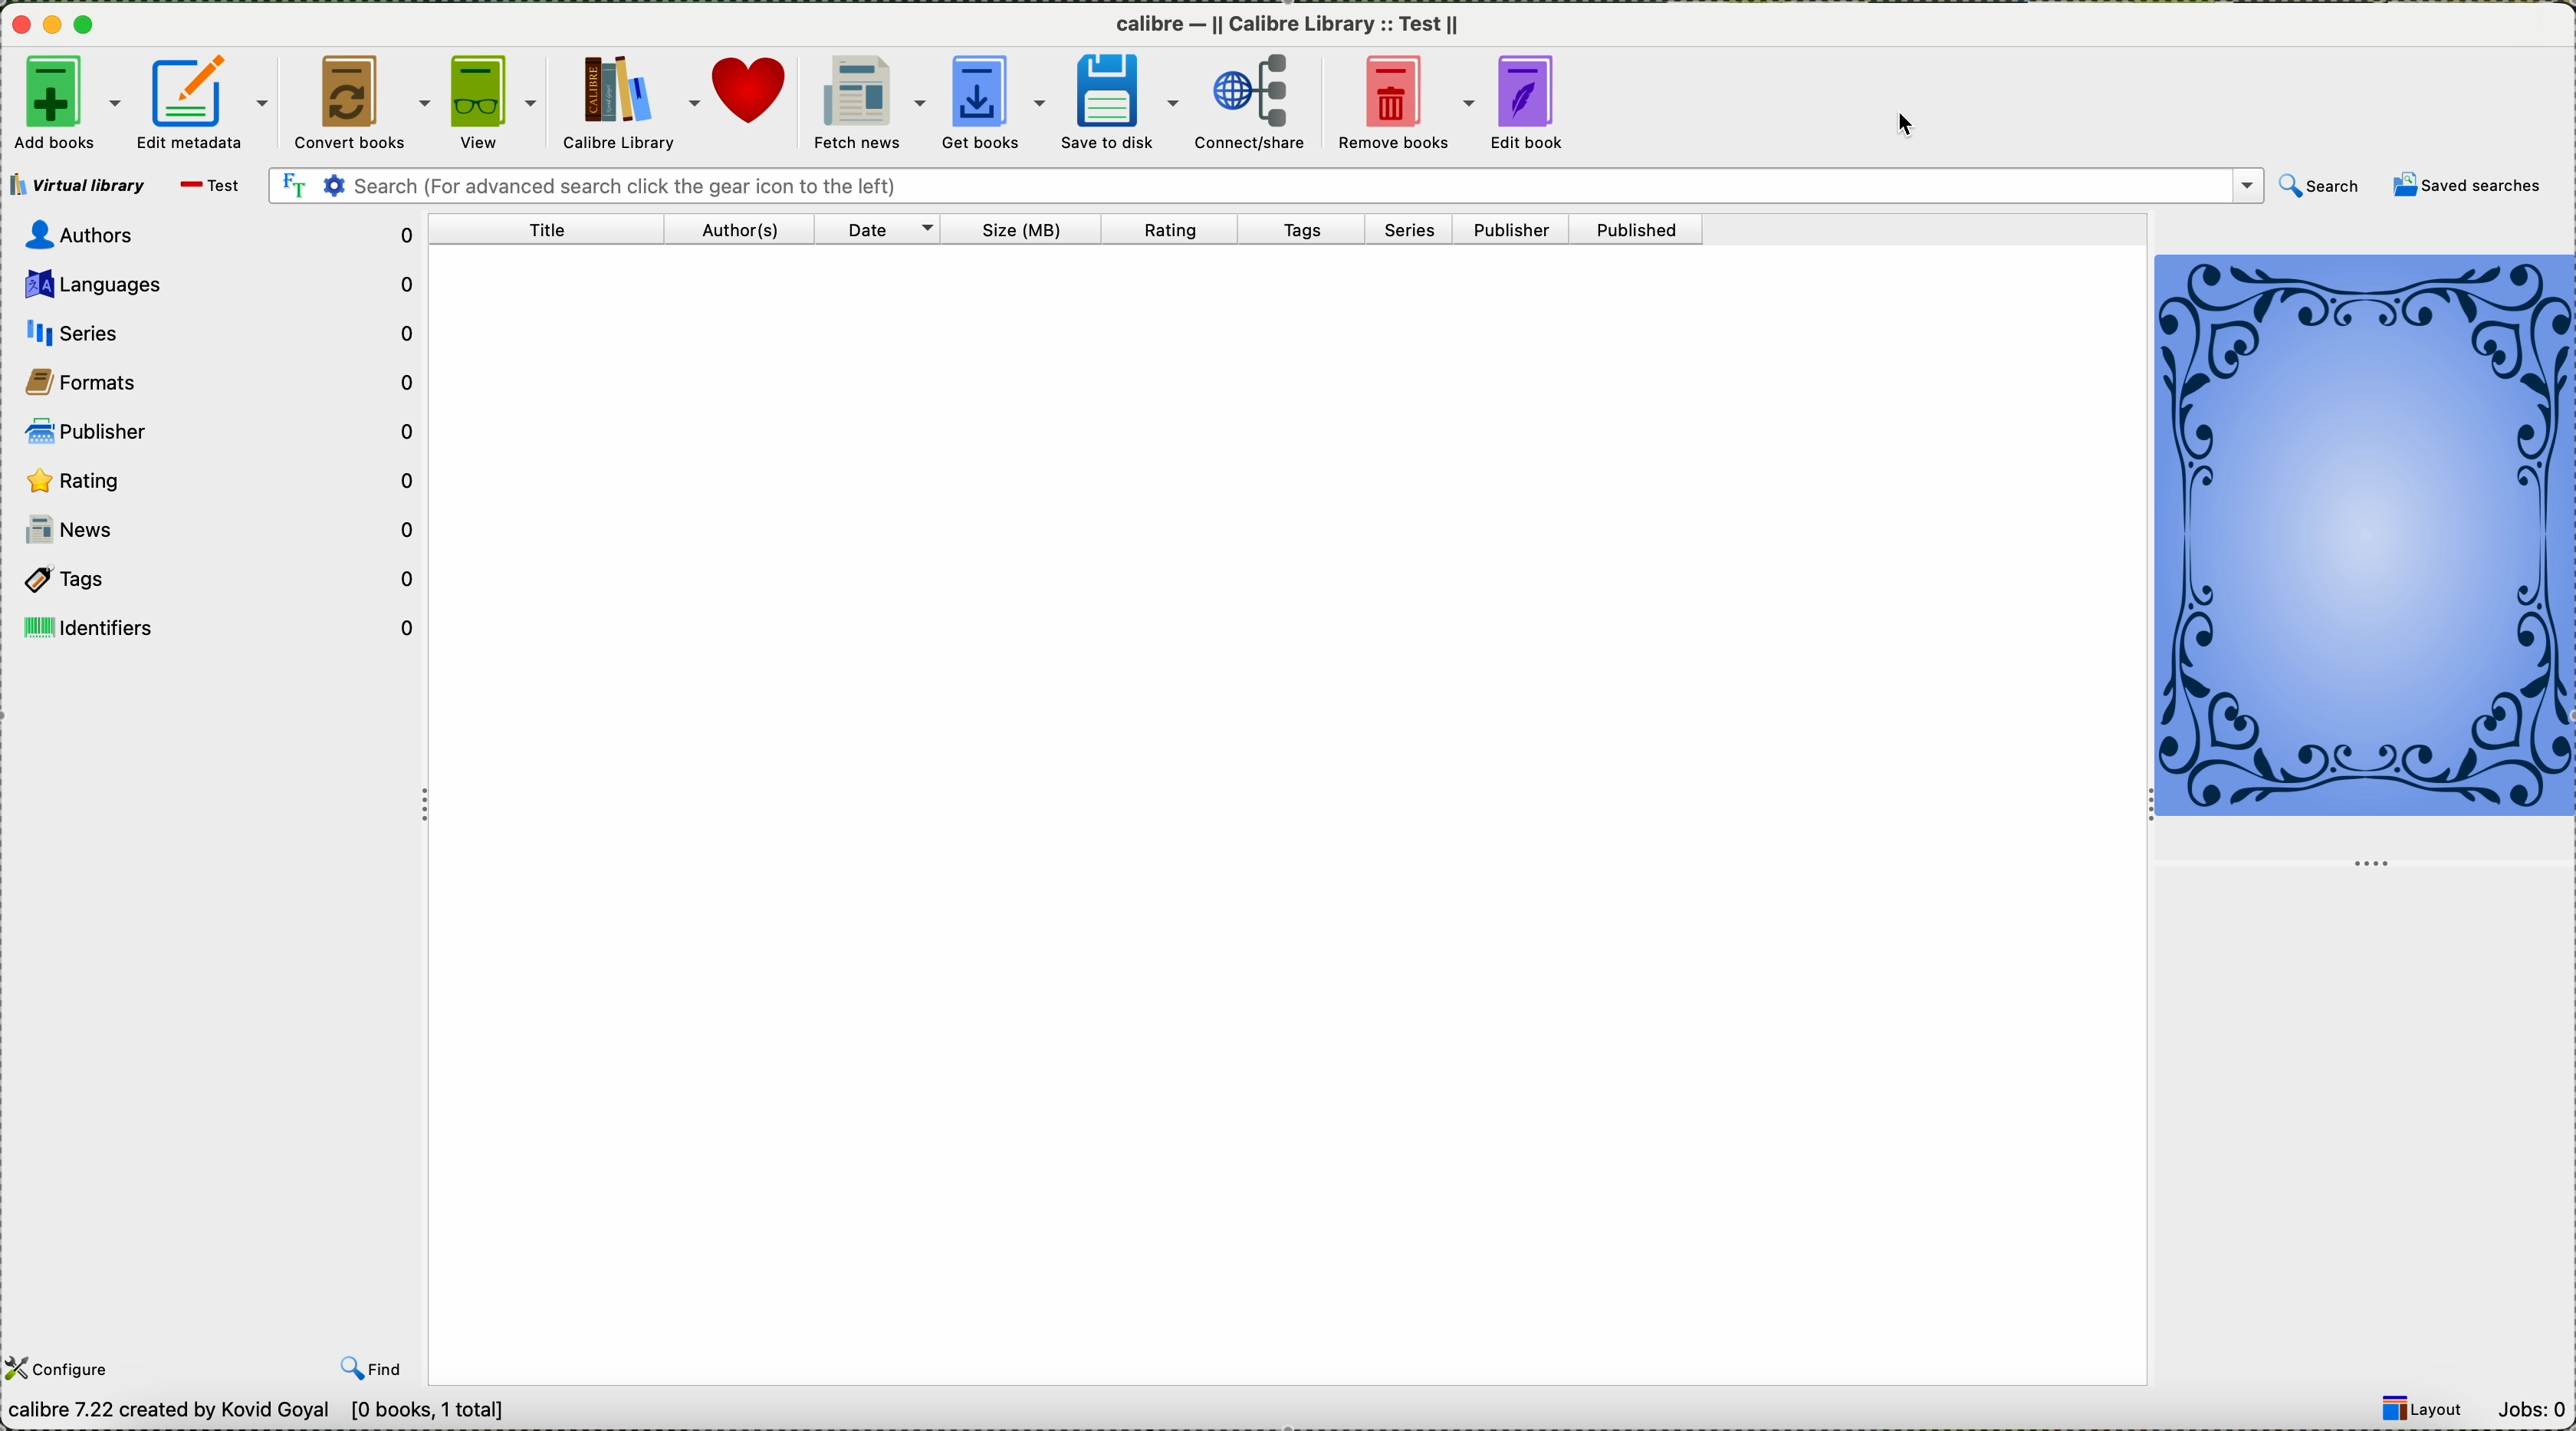 The image size is (2576, 1431). Describe the element at coordinates (53, 31) in the screenshot. I see `minimize` at that location.